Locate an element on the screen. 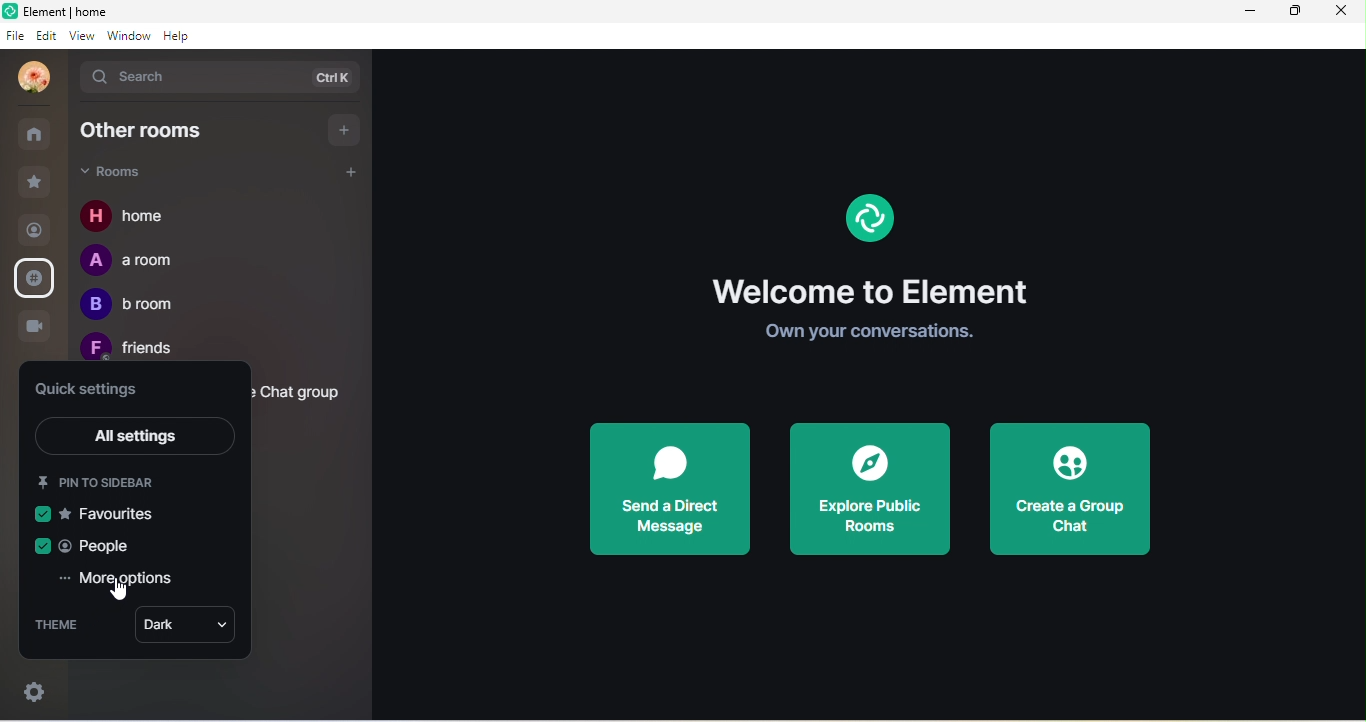  maximize is located at coordinates (1294, 14).